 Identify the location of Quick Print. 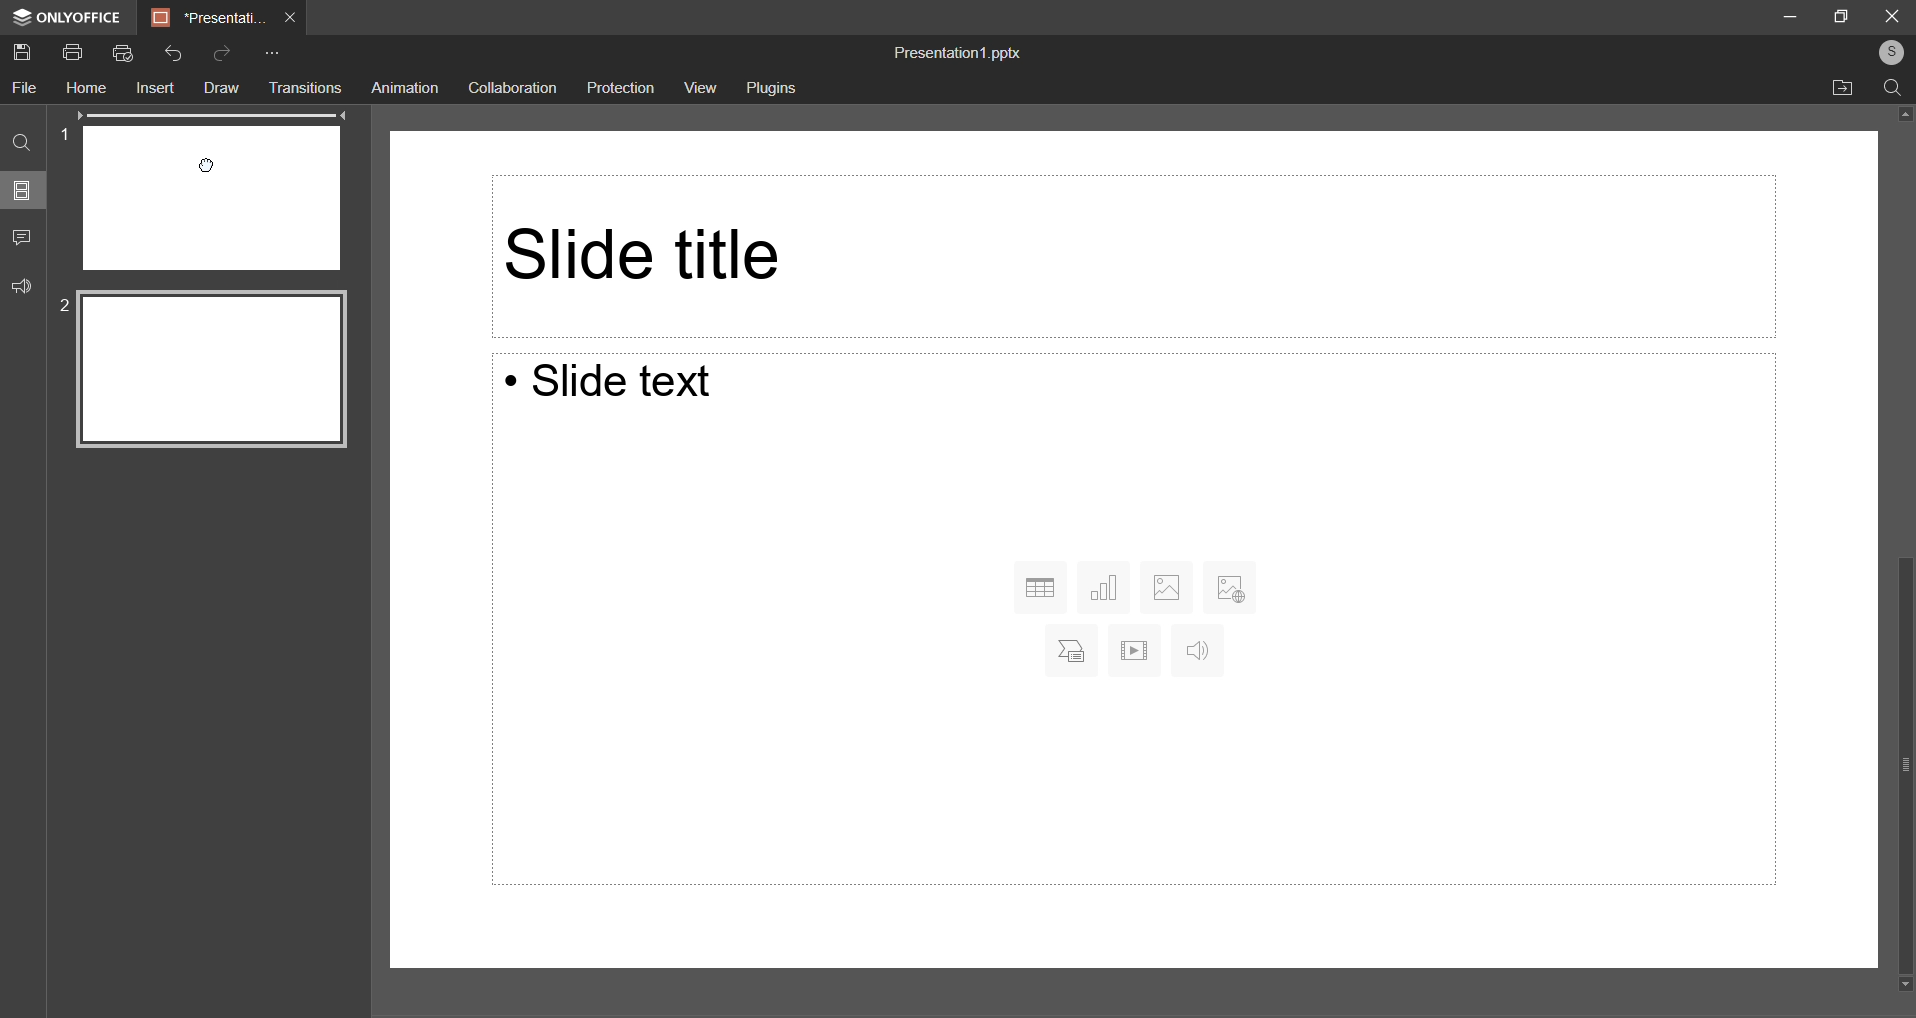
(123, 54).